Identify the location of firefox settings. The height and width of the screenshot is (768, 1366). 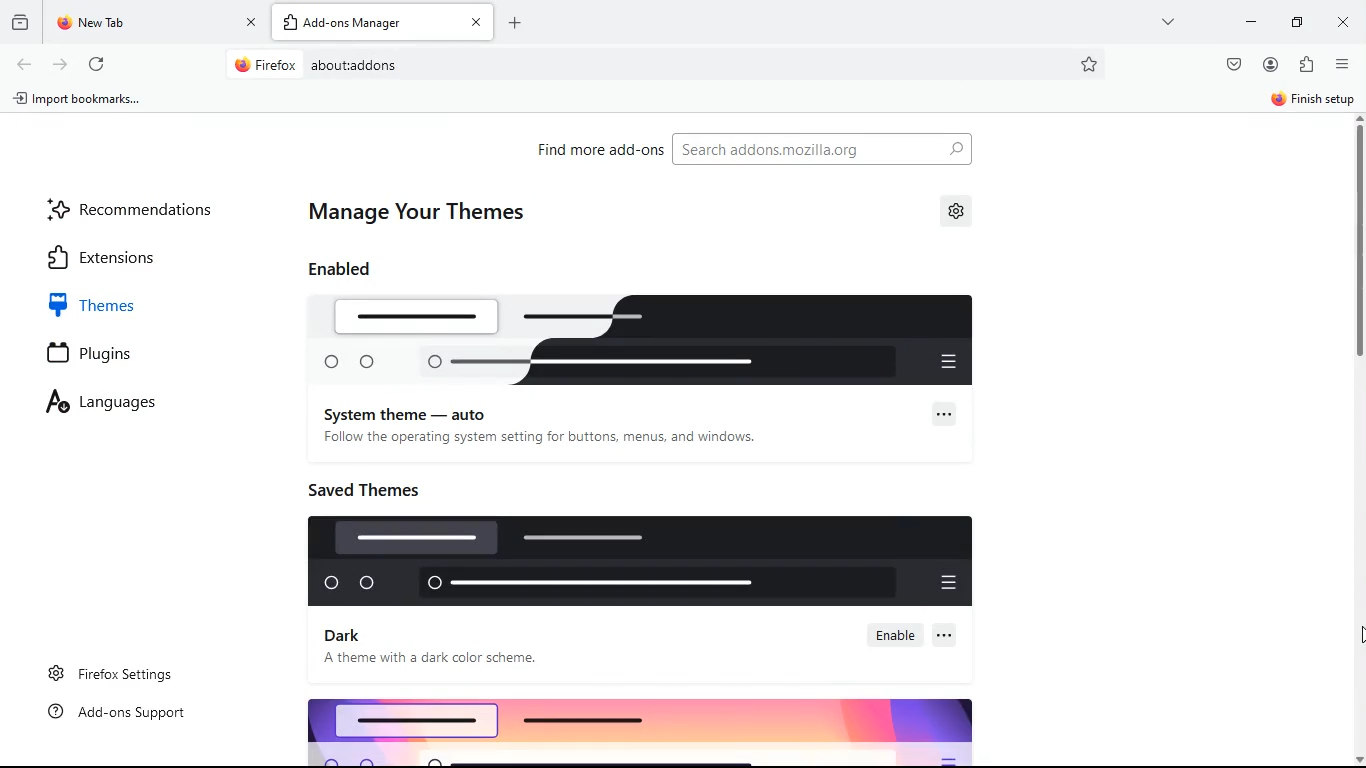
(114, 673).